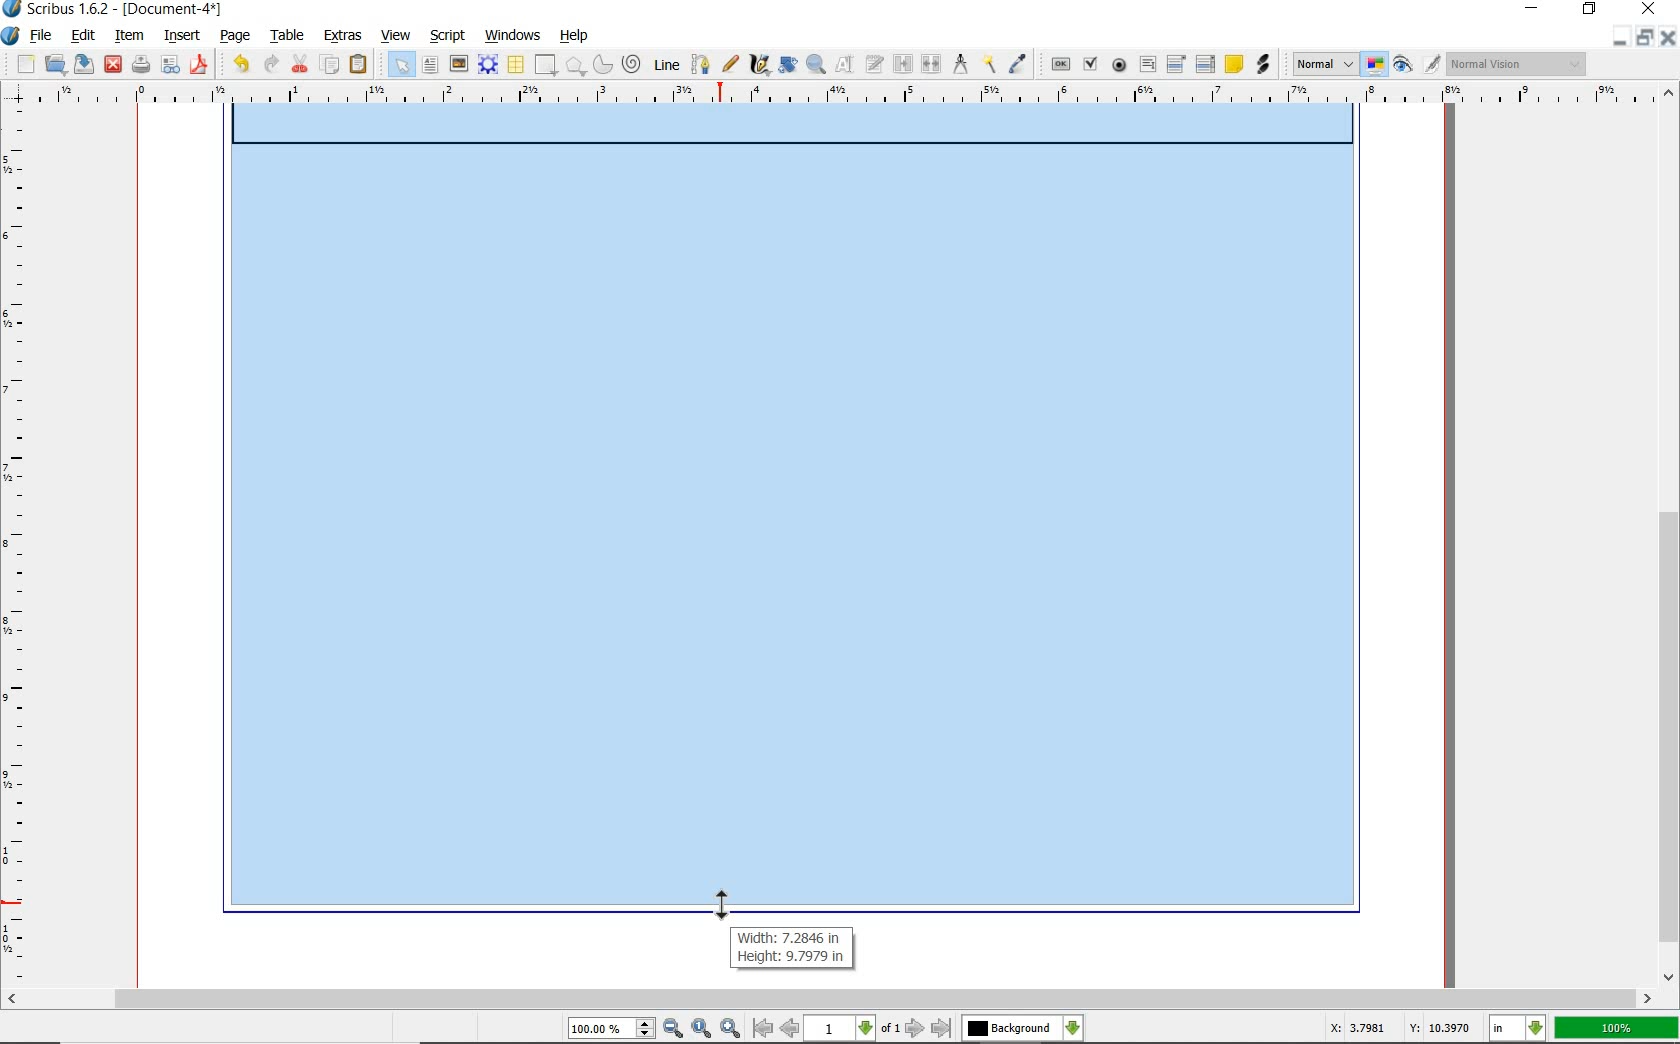 Image resolution: width=1680 pixels, height=1044 pixels. Describe the element at coordinates (396, 36) in the screenshot. I see `view` at that location.